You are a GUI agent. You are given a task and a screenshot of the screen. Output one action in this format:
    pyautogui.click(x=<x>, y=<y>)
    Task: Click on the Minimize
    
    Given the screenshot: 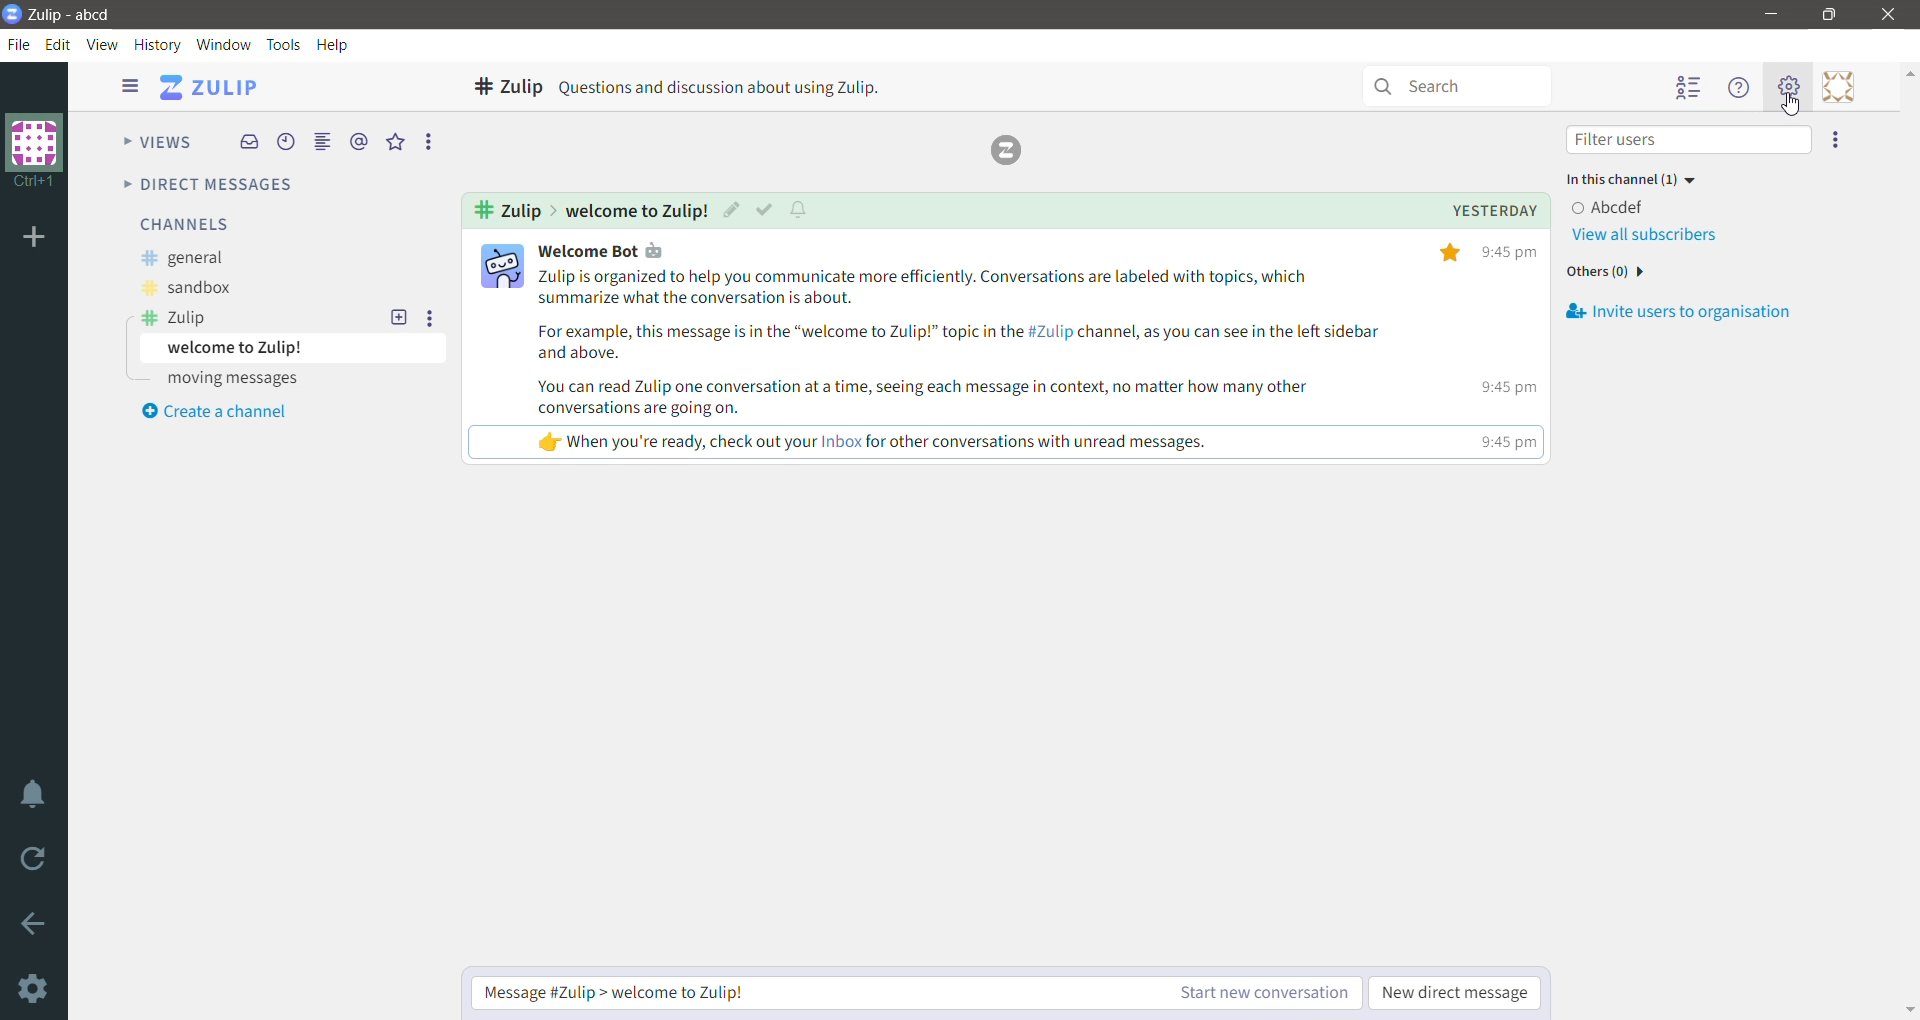 What is the action you would take?
    pyautogui.click(x=1769, y=15)
    